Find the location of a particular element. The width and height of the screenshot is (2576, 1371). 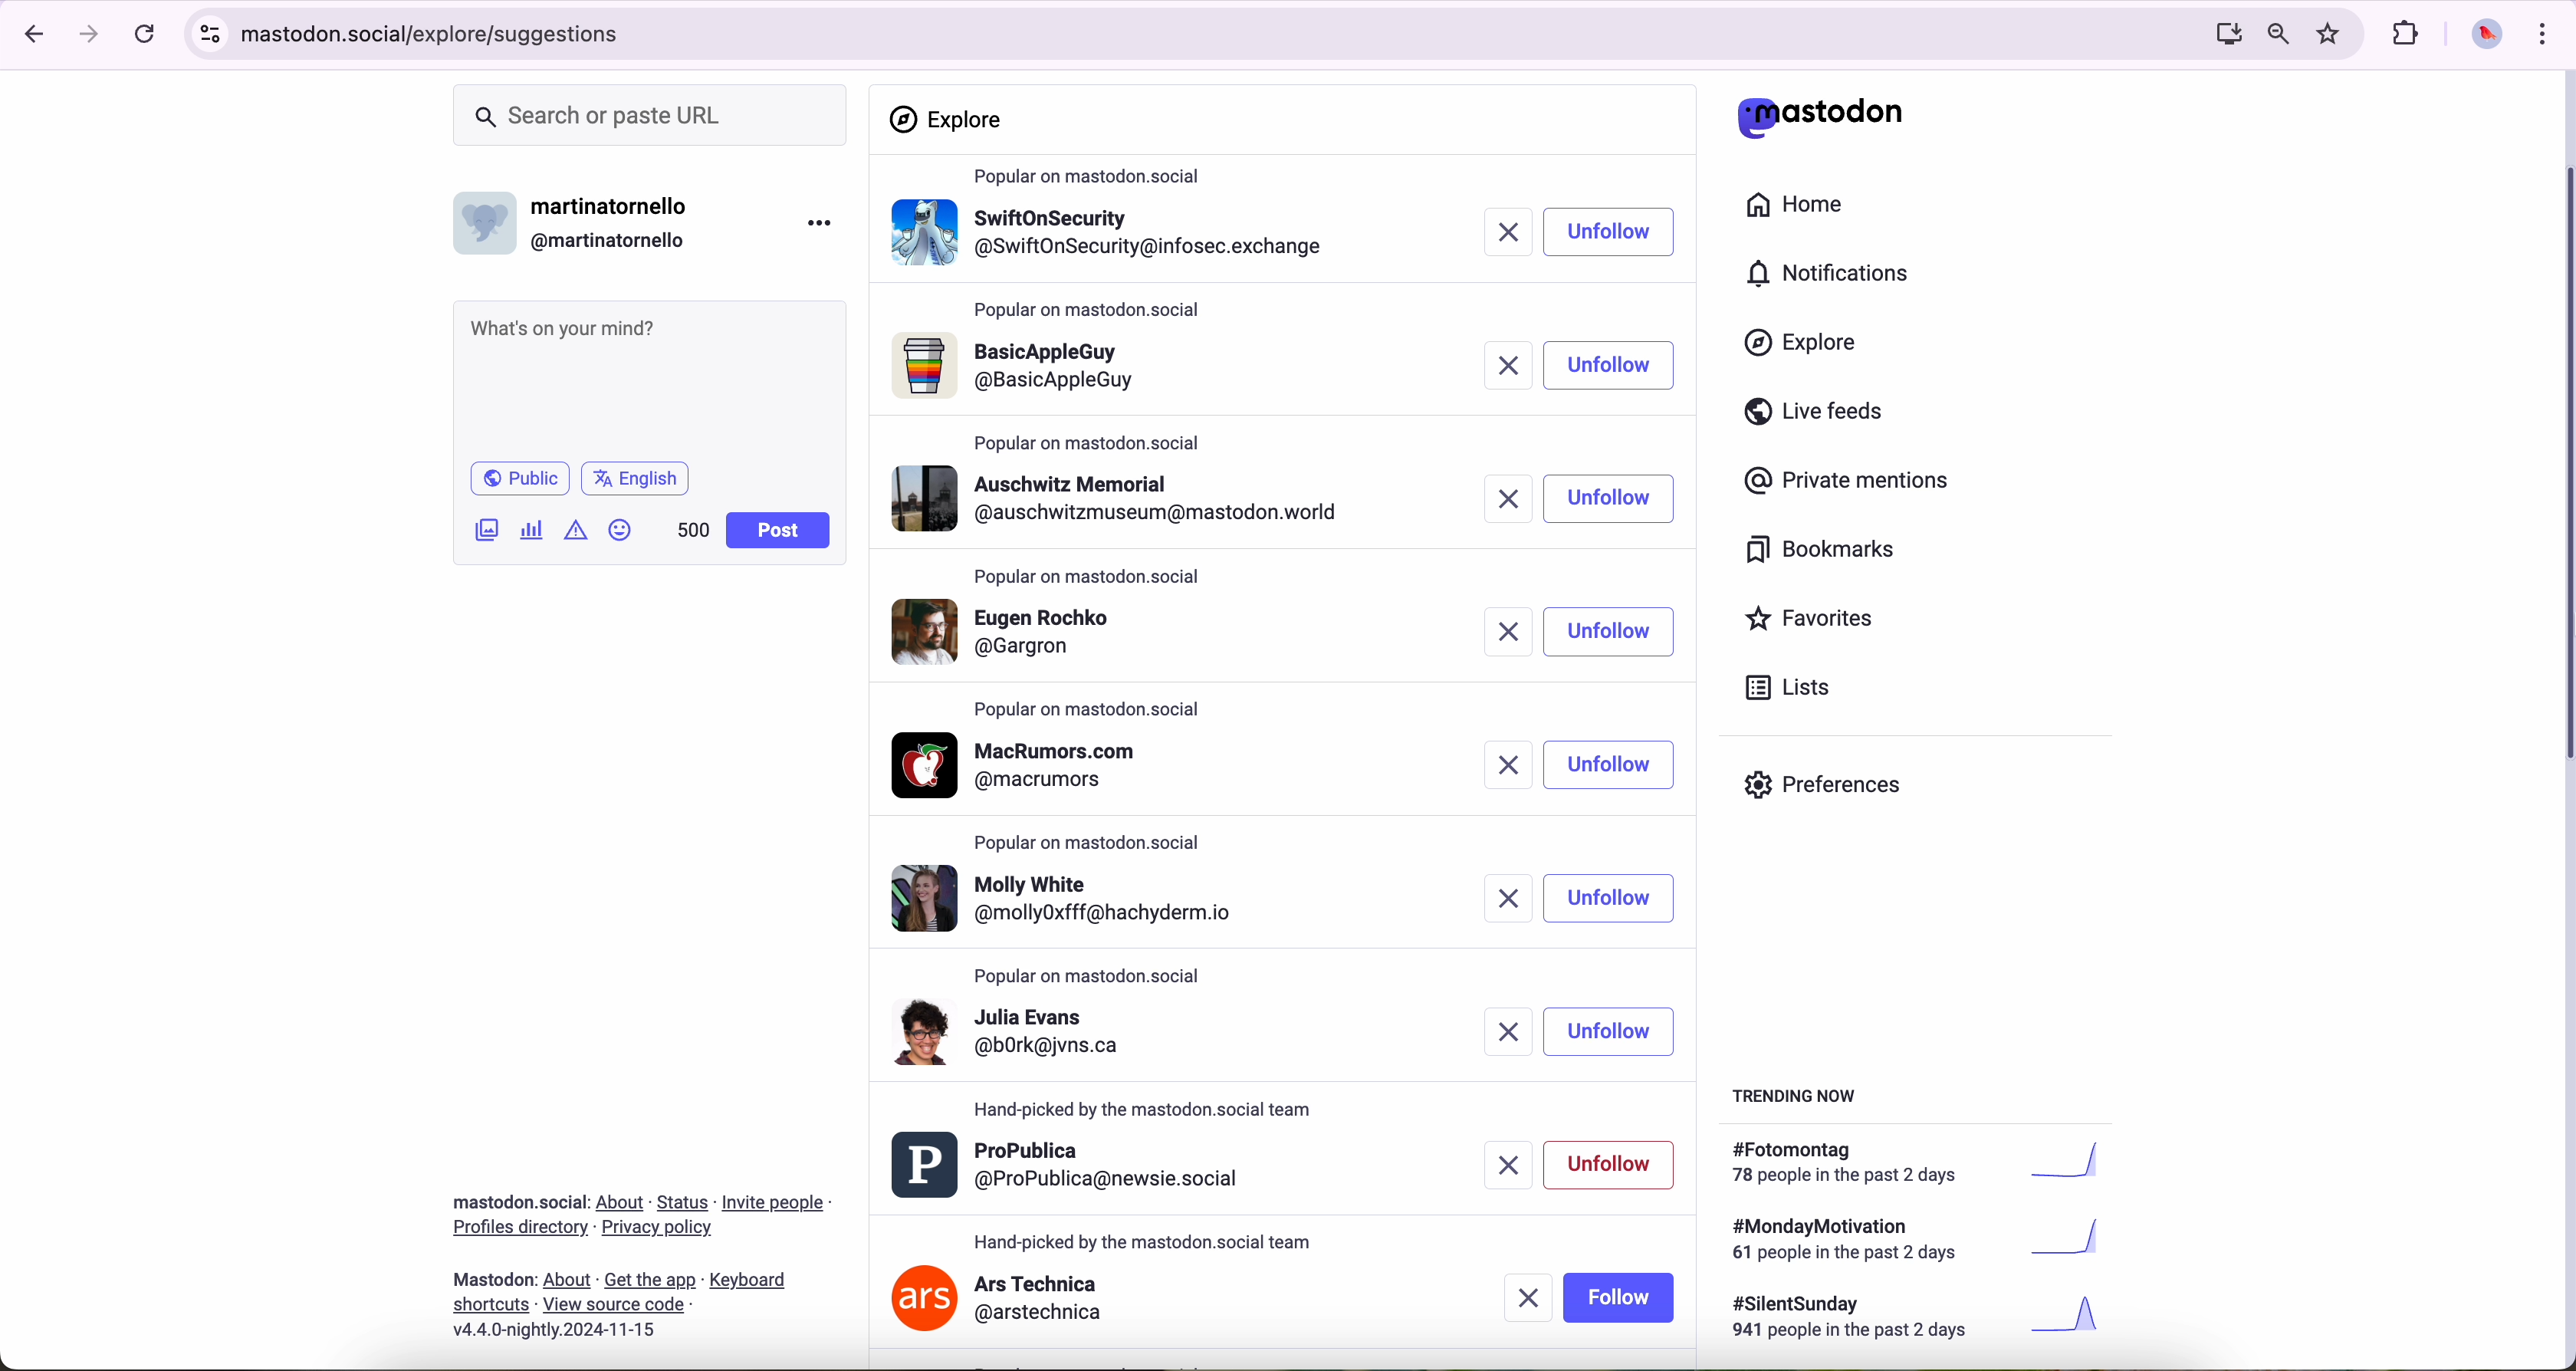

notifications is located at coordinates (1837, 275).